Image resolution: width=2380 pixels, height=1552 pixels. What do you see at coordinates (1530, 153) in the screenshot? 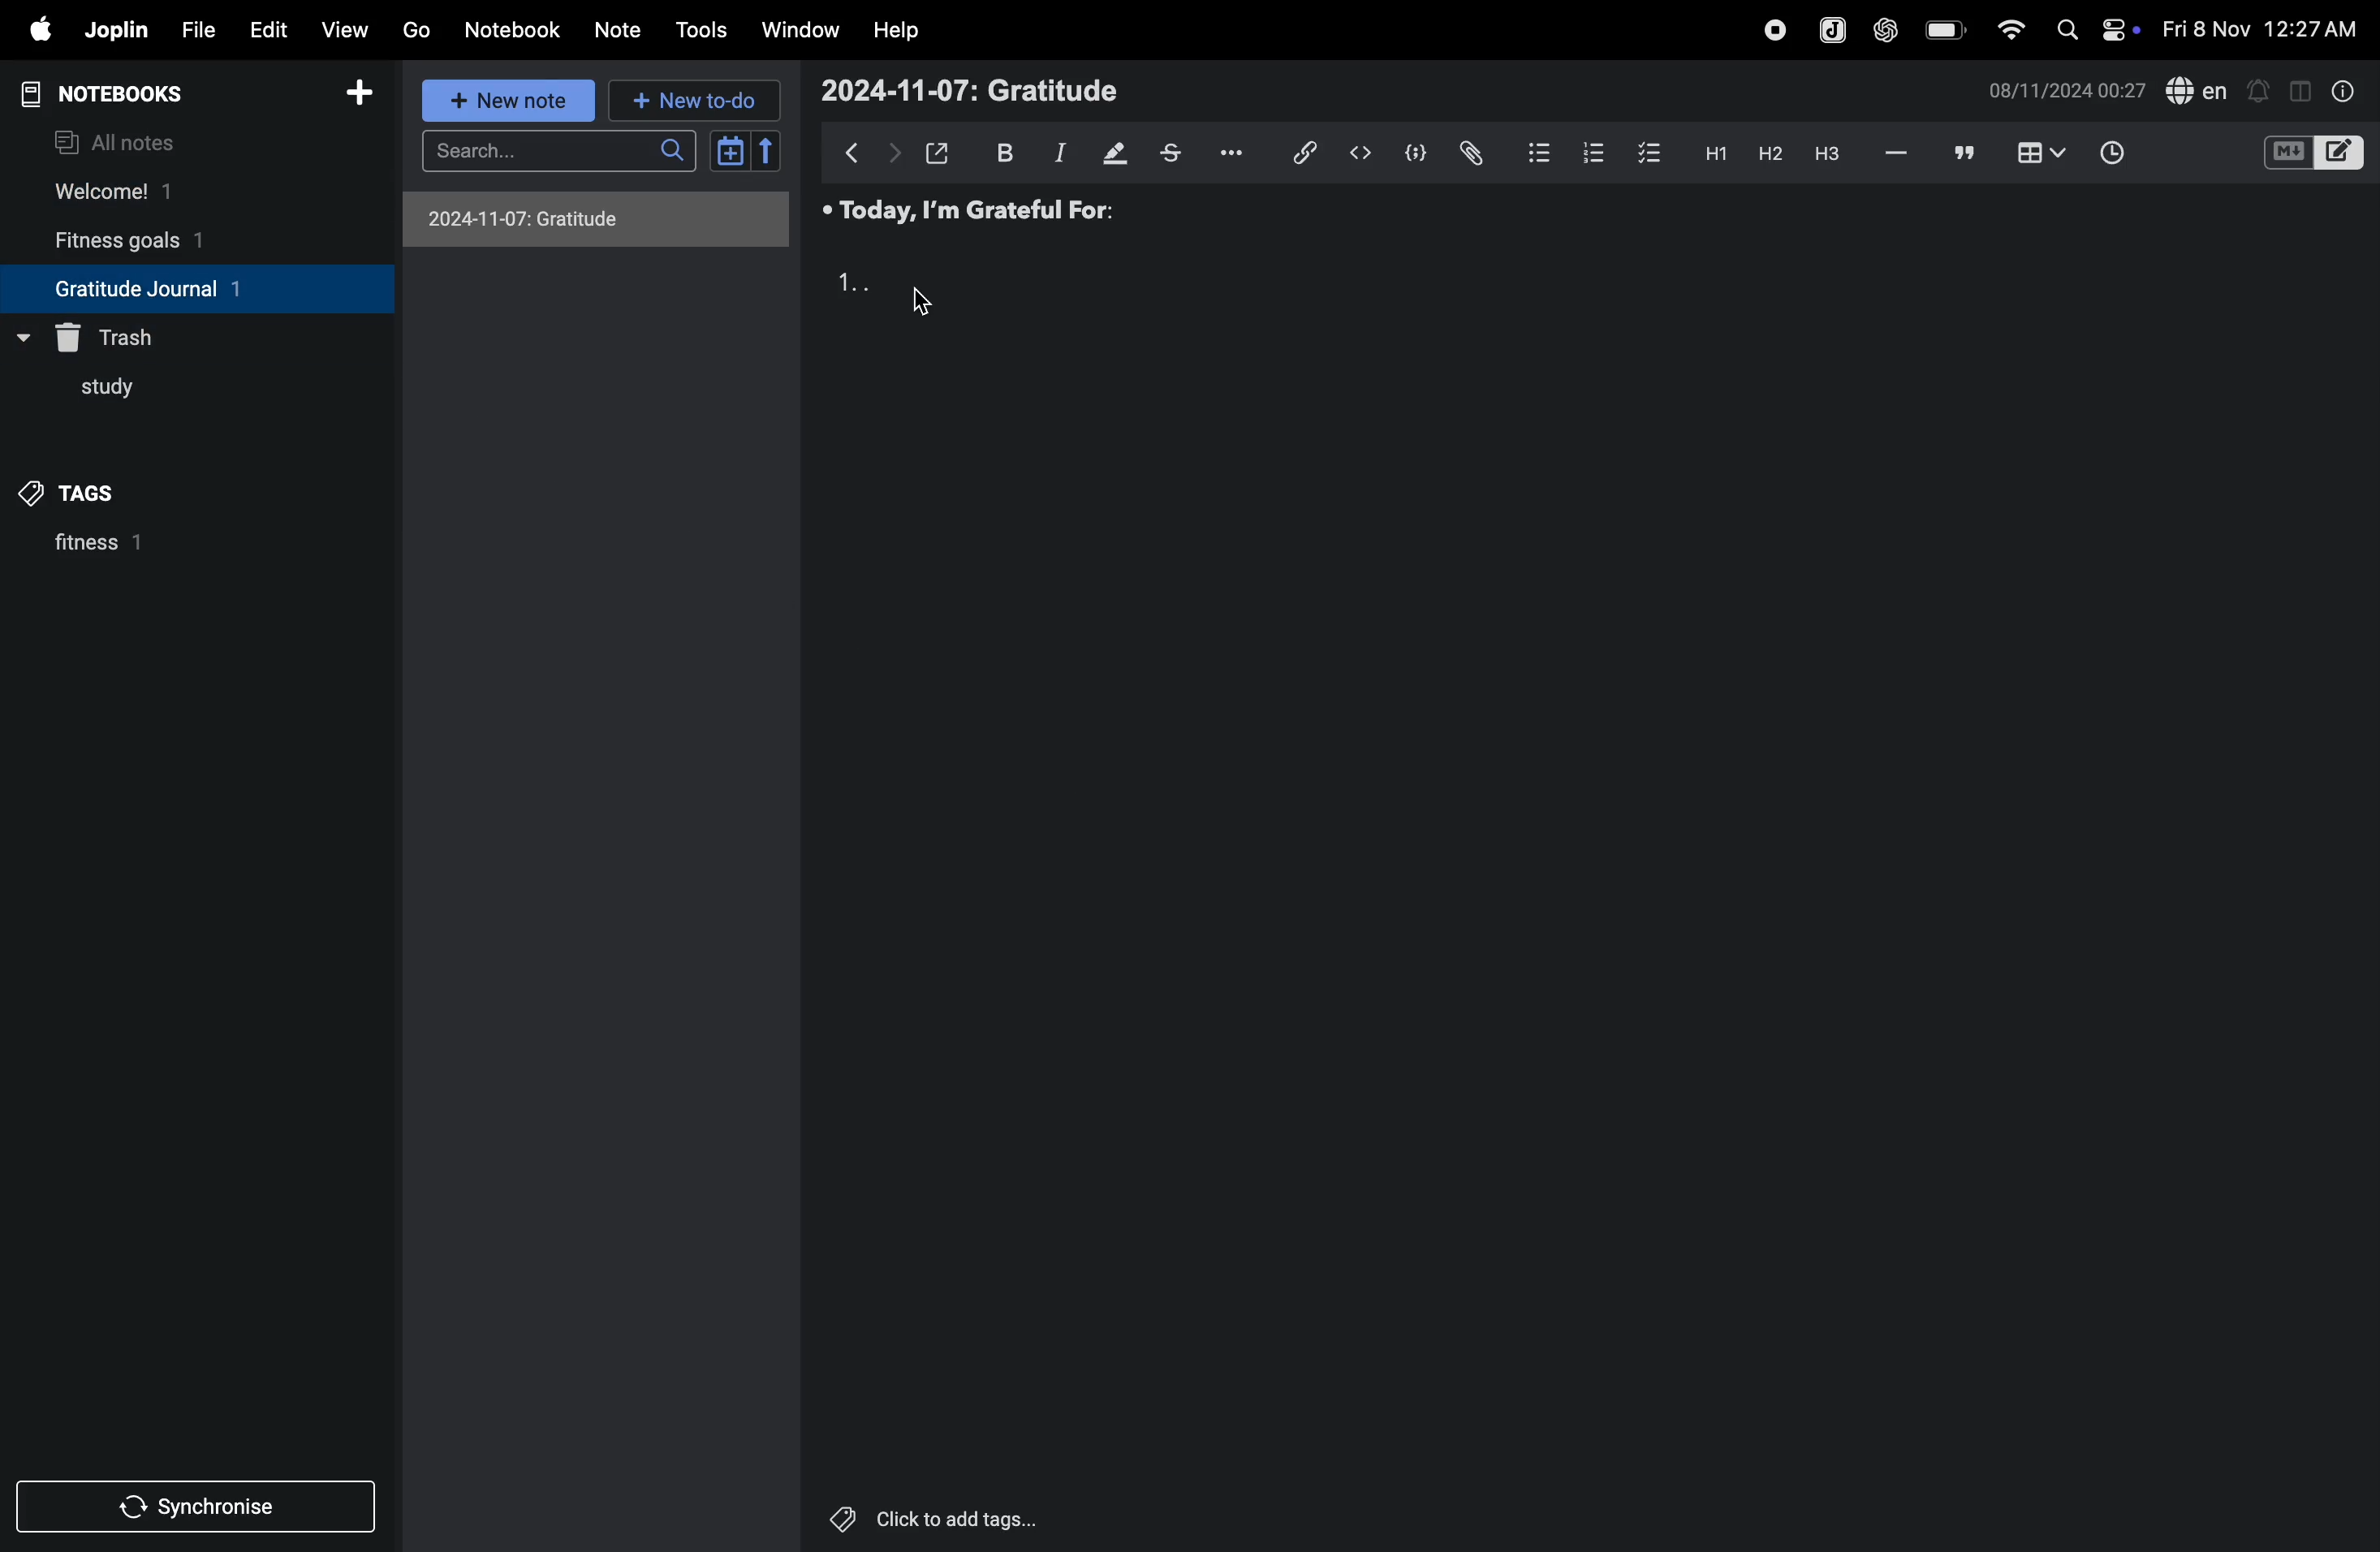
I see `bullet list` at bounding box center [1530, 153].